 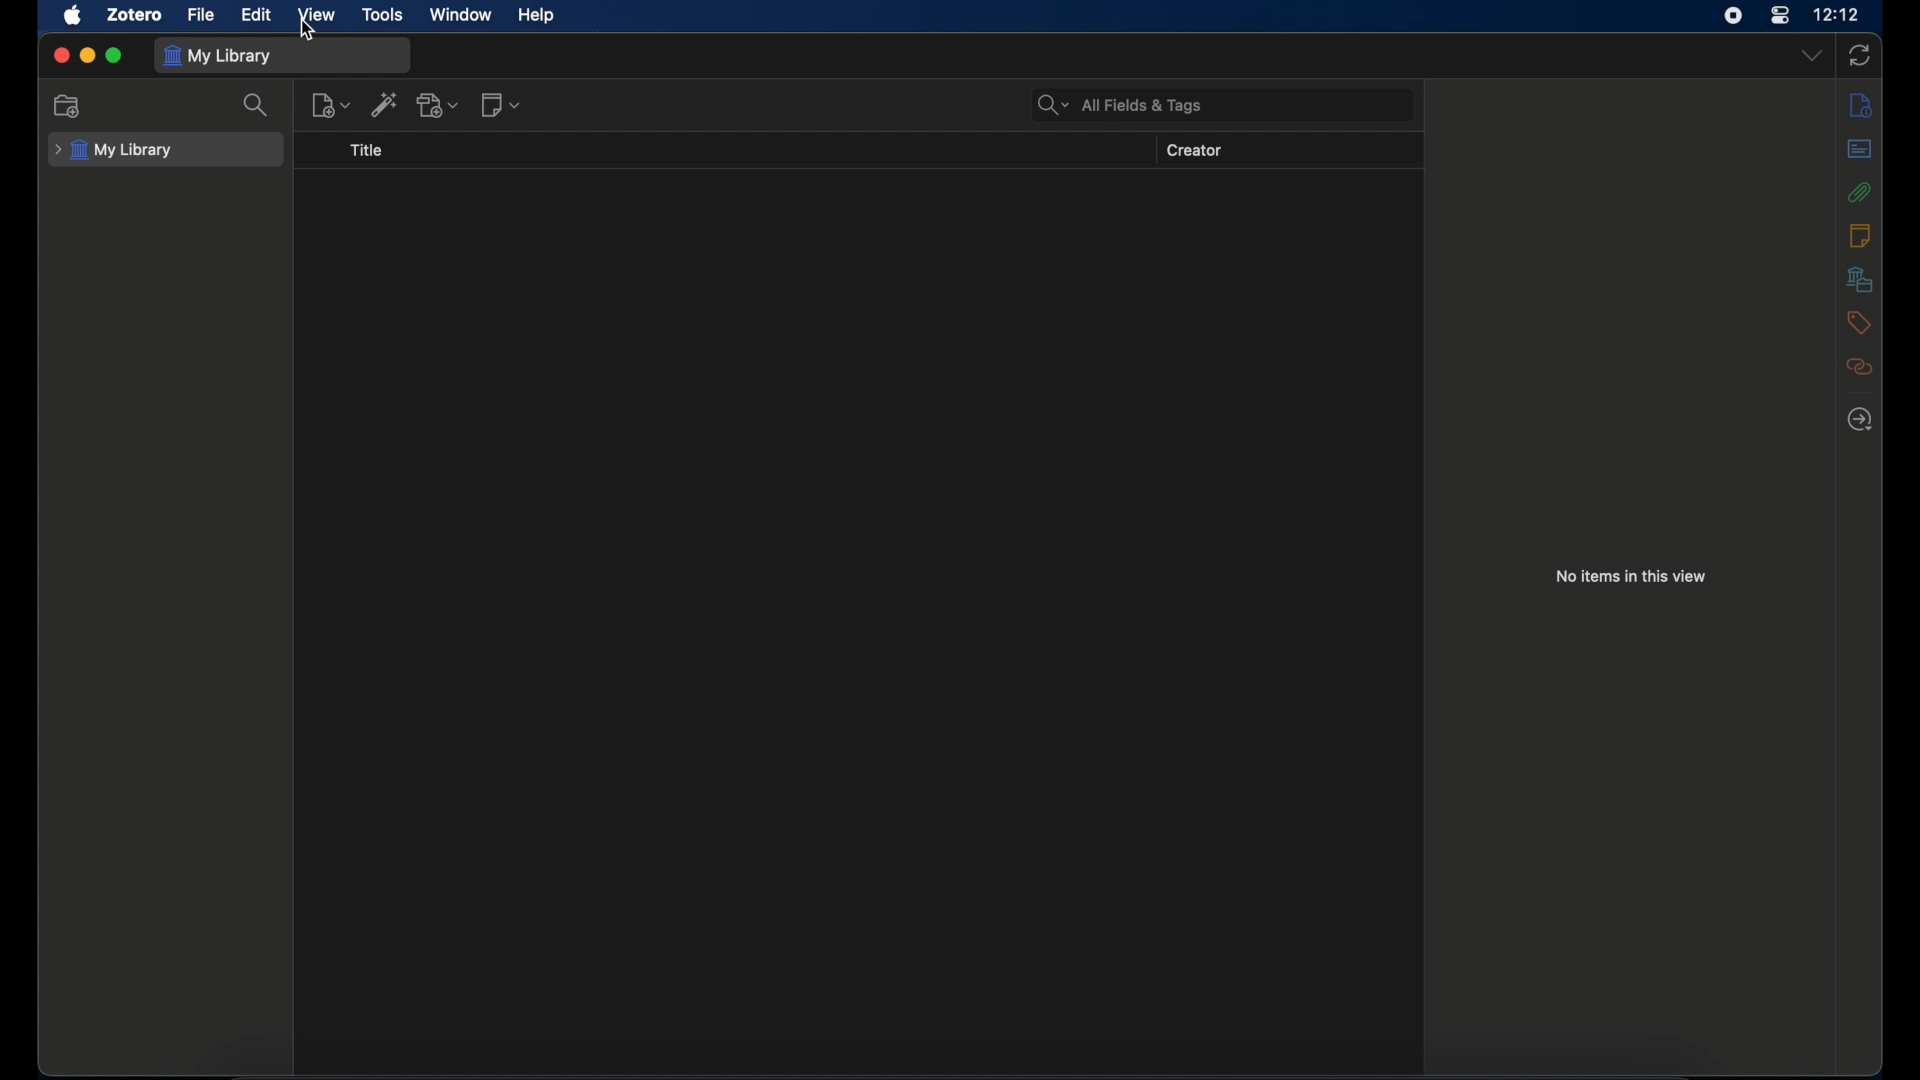 What do you see at coordinates (136, 14) in the screenshot?
I see `zotero` at bounding box center [136, 14].